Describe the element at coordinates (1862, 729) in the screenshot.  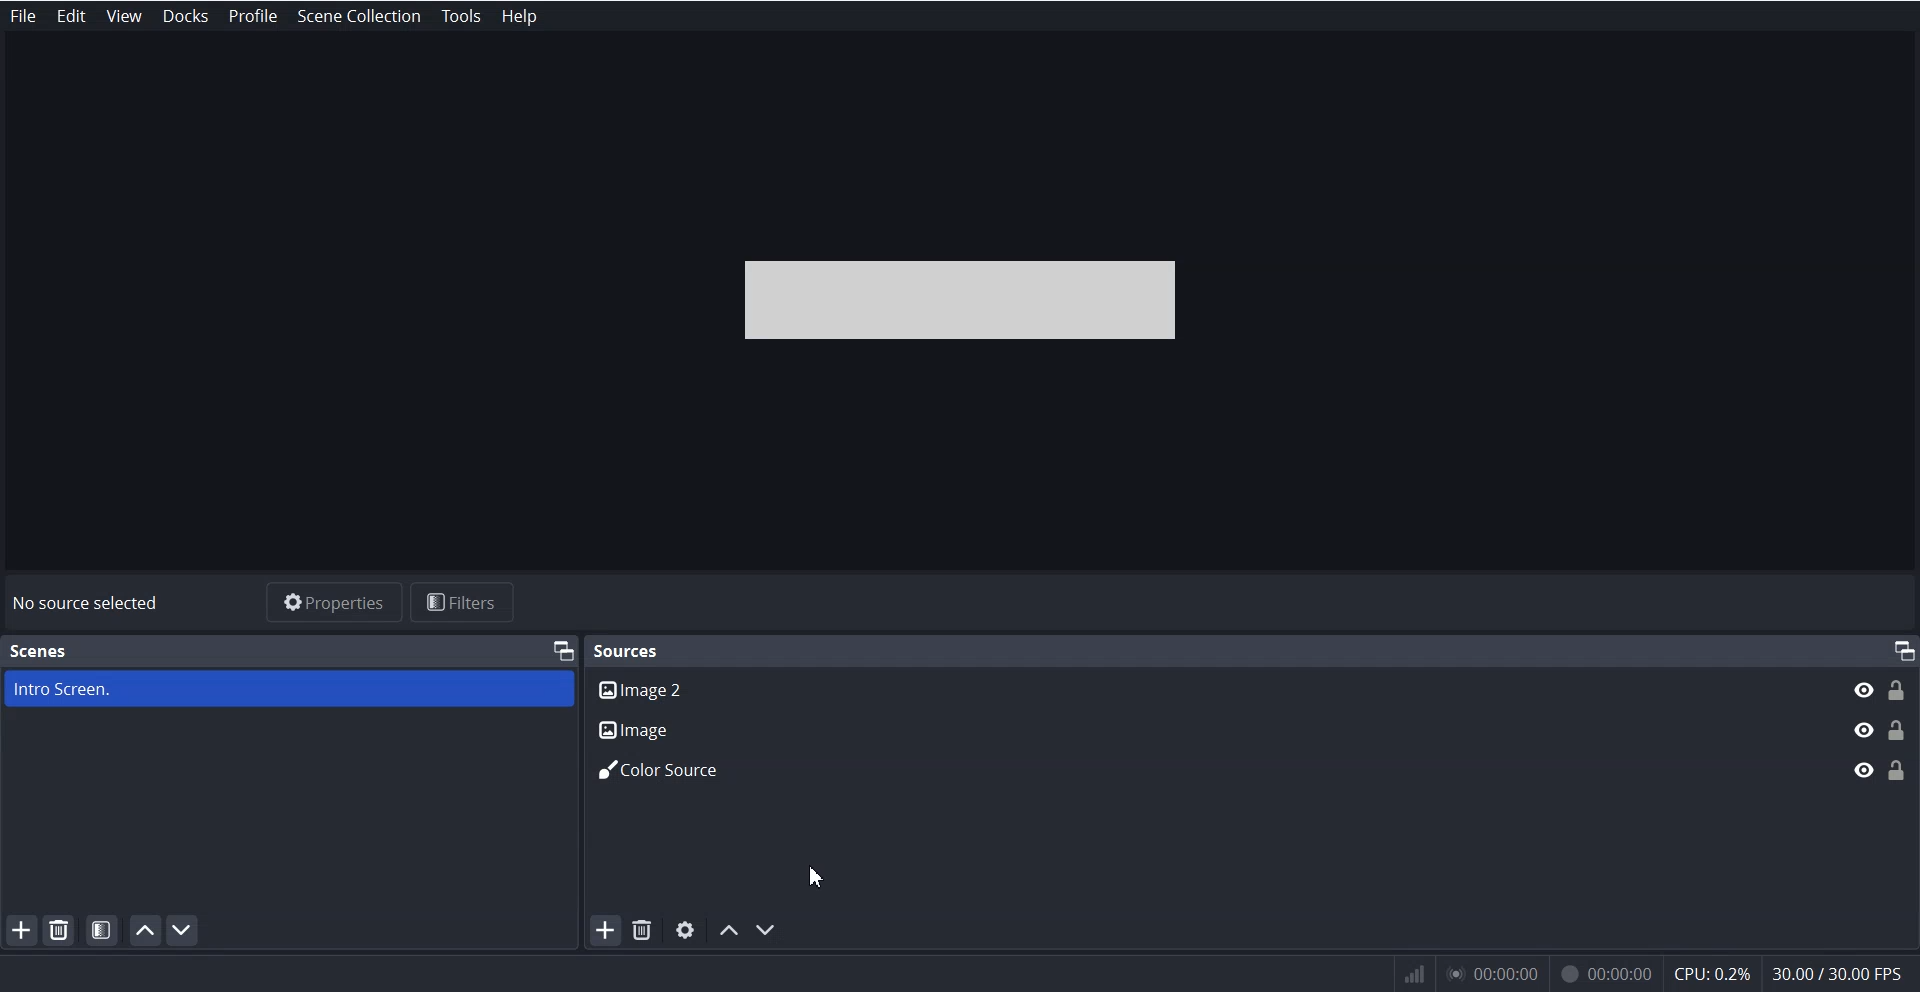
I see `Eye` at that location.